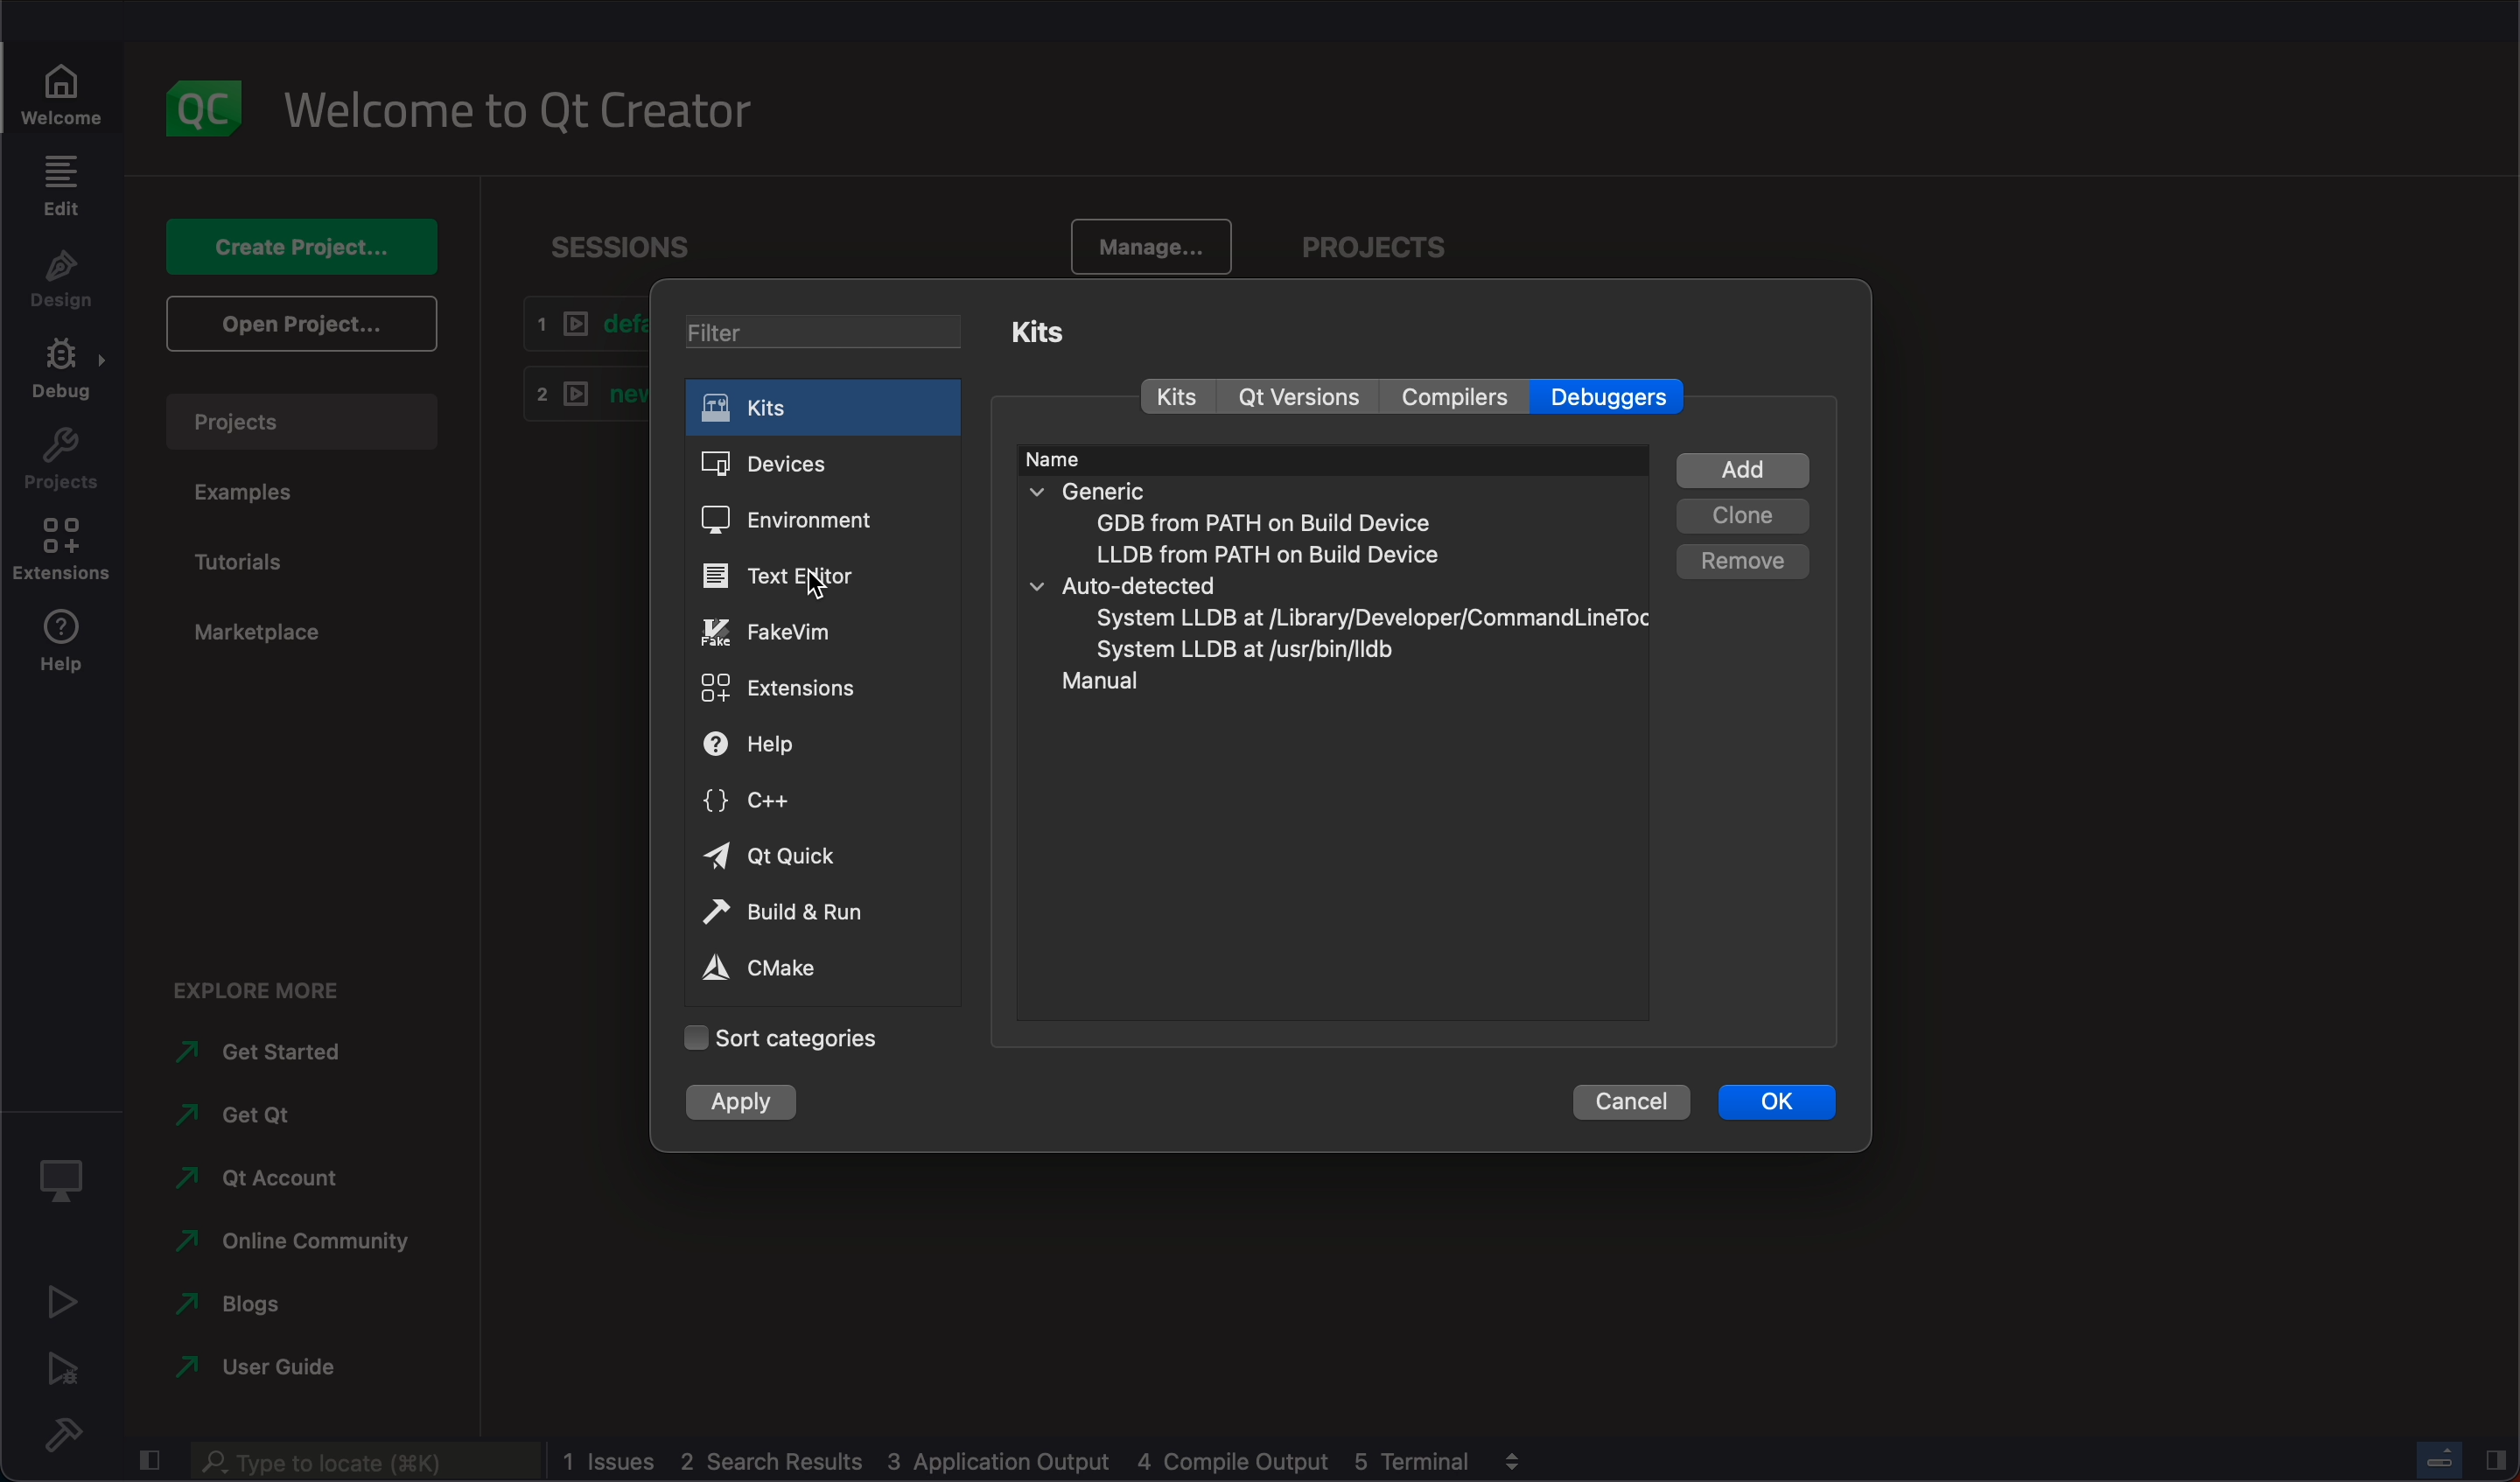 The width and height of the screenshot is (2520, 1482). I want to click on add, so click(1744, 467).